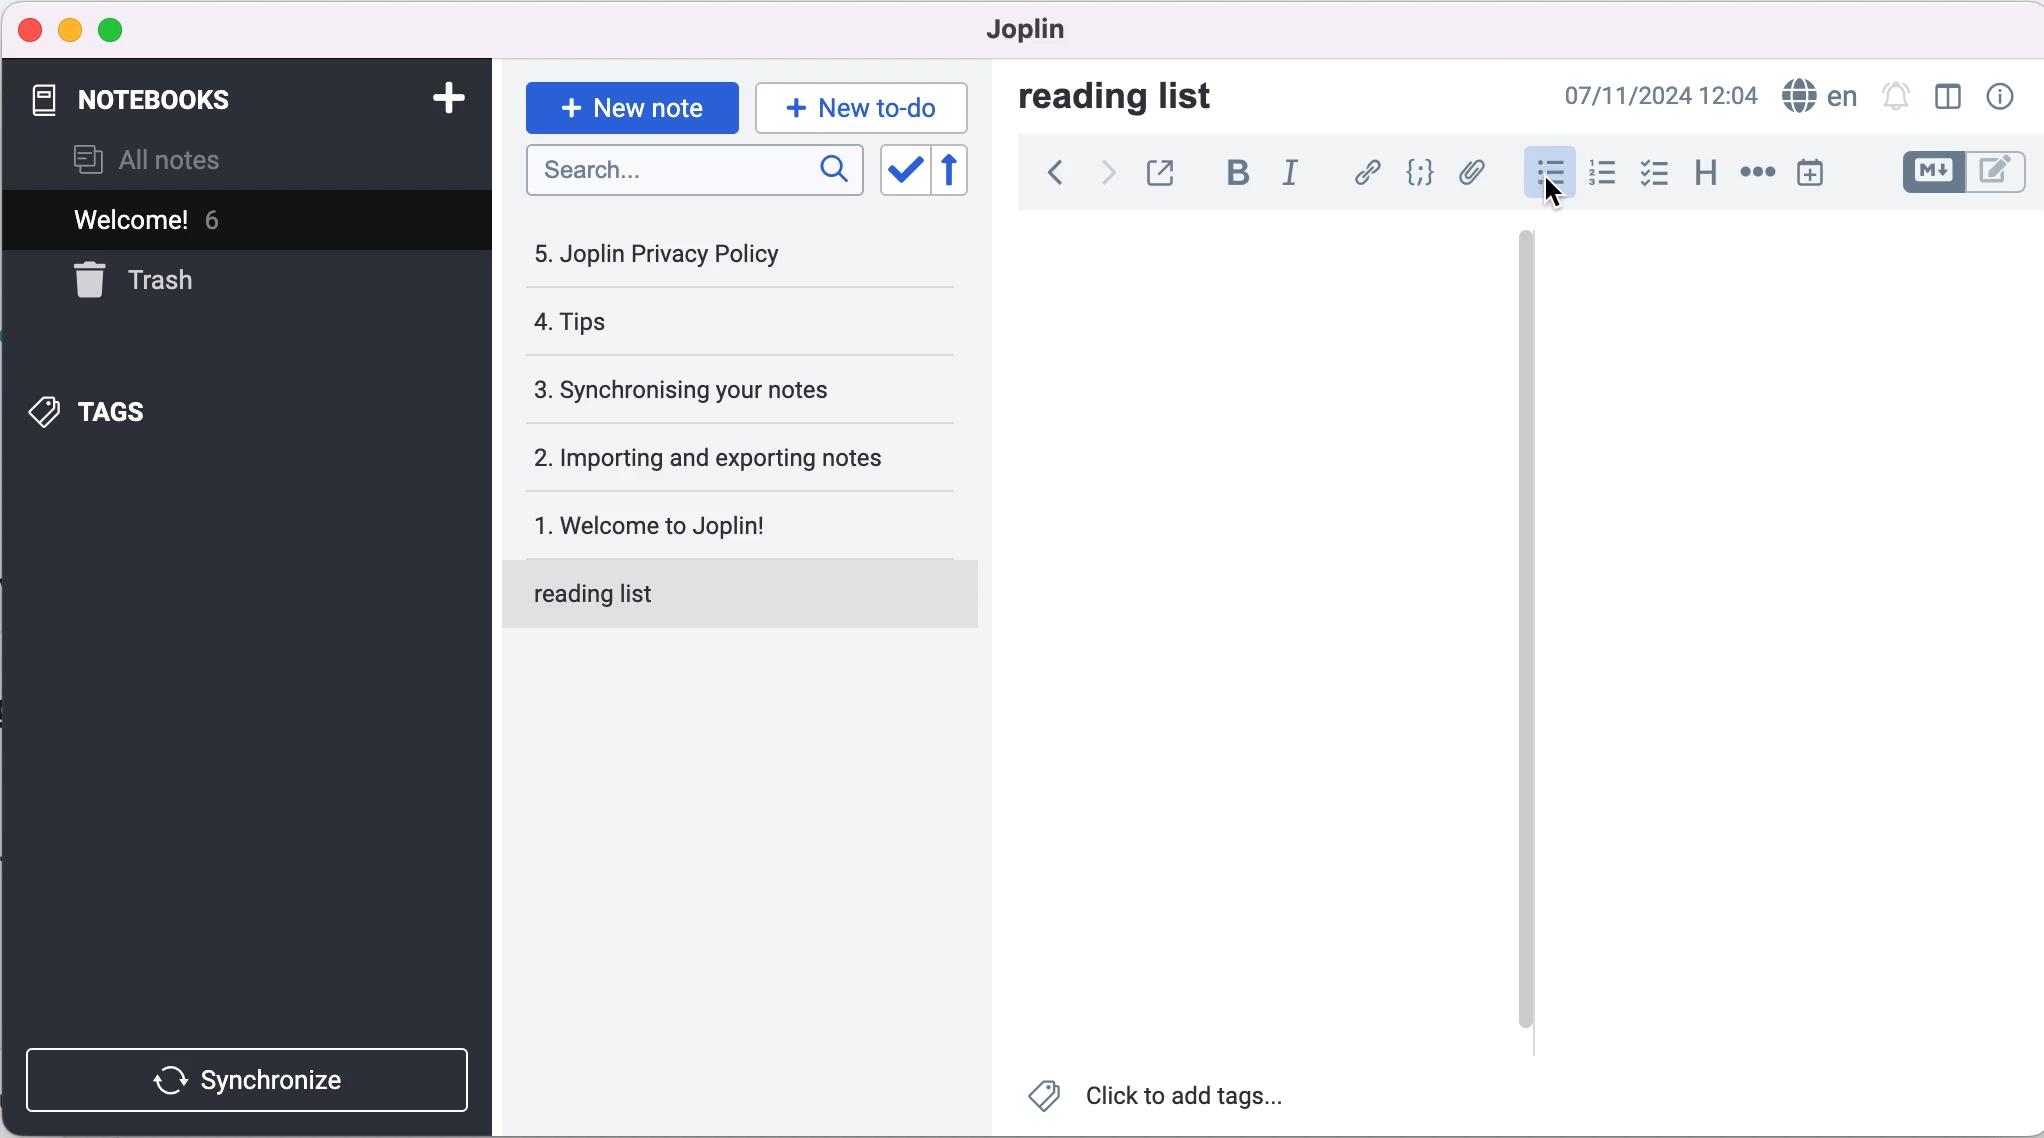 This screenshot has width=2044, height=1138. What do you see at coordinates (31, 27) in the screenshot?
I see `close` at bounding box center [31, 27].